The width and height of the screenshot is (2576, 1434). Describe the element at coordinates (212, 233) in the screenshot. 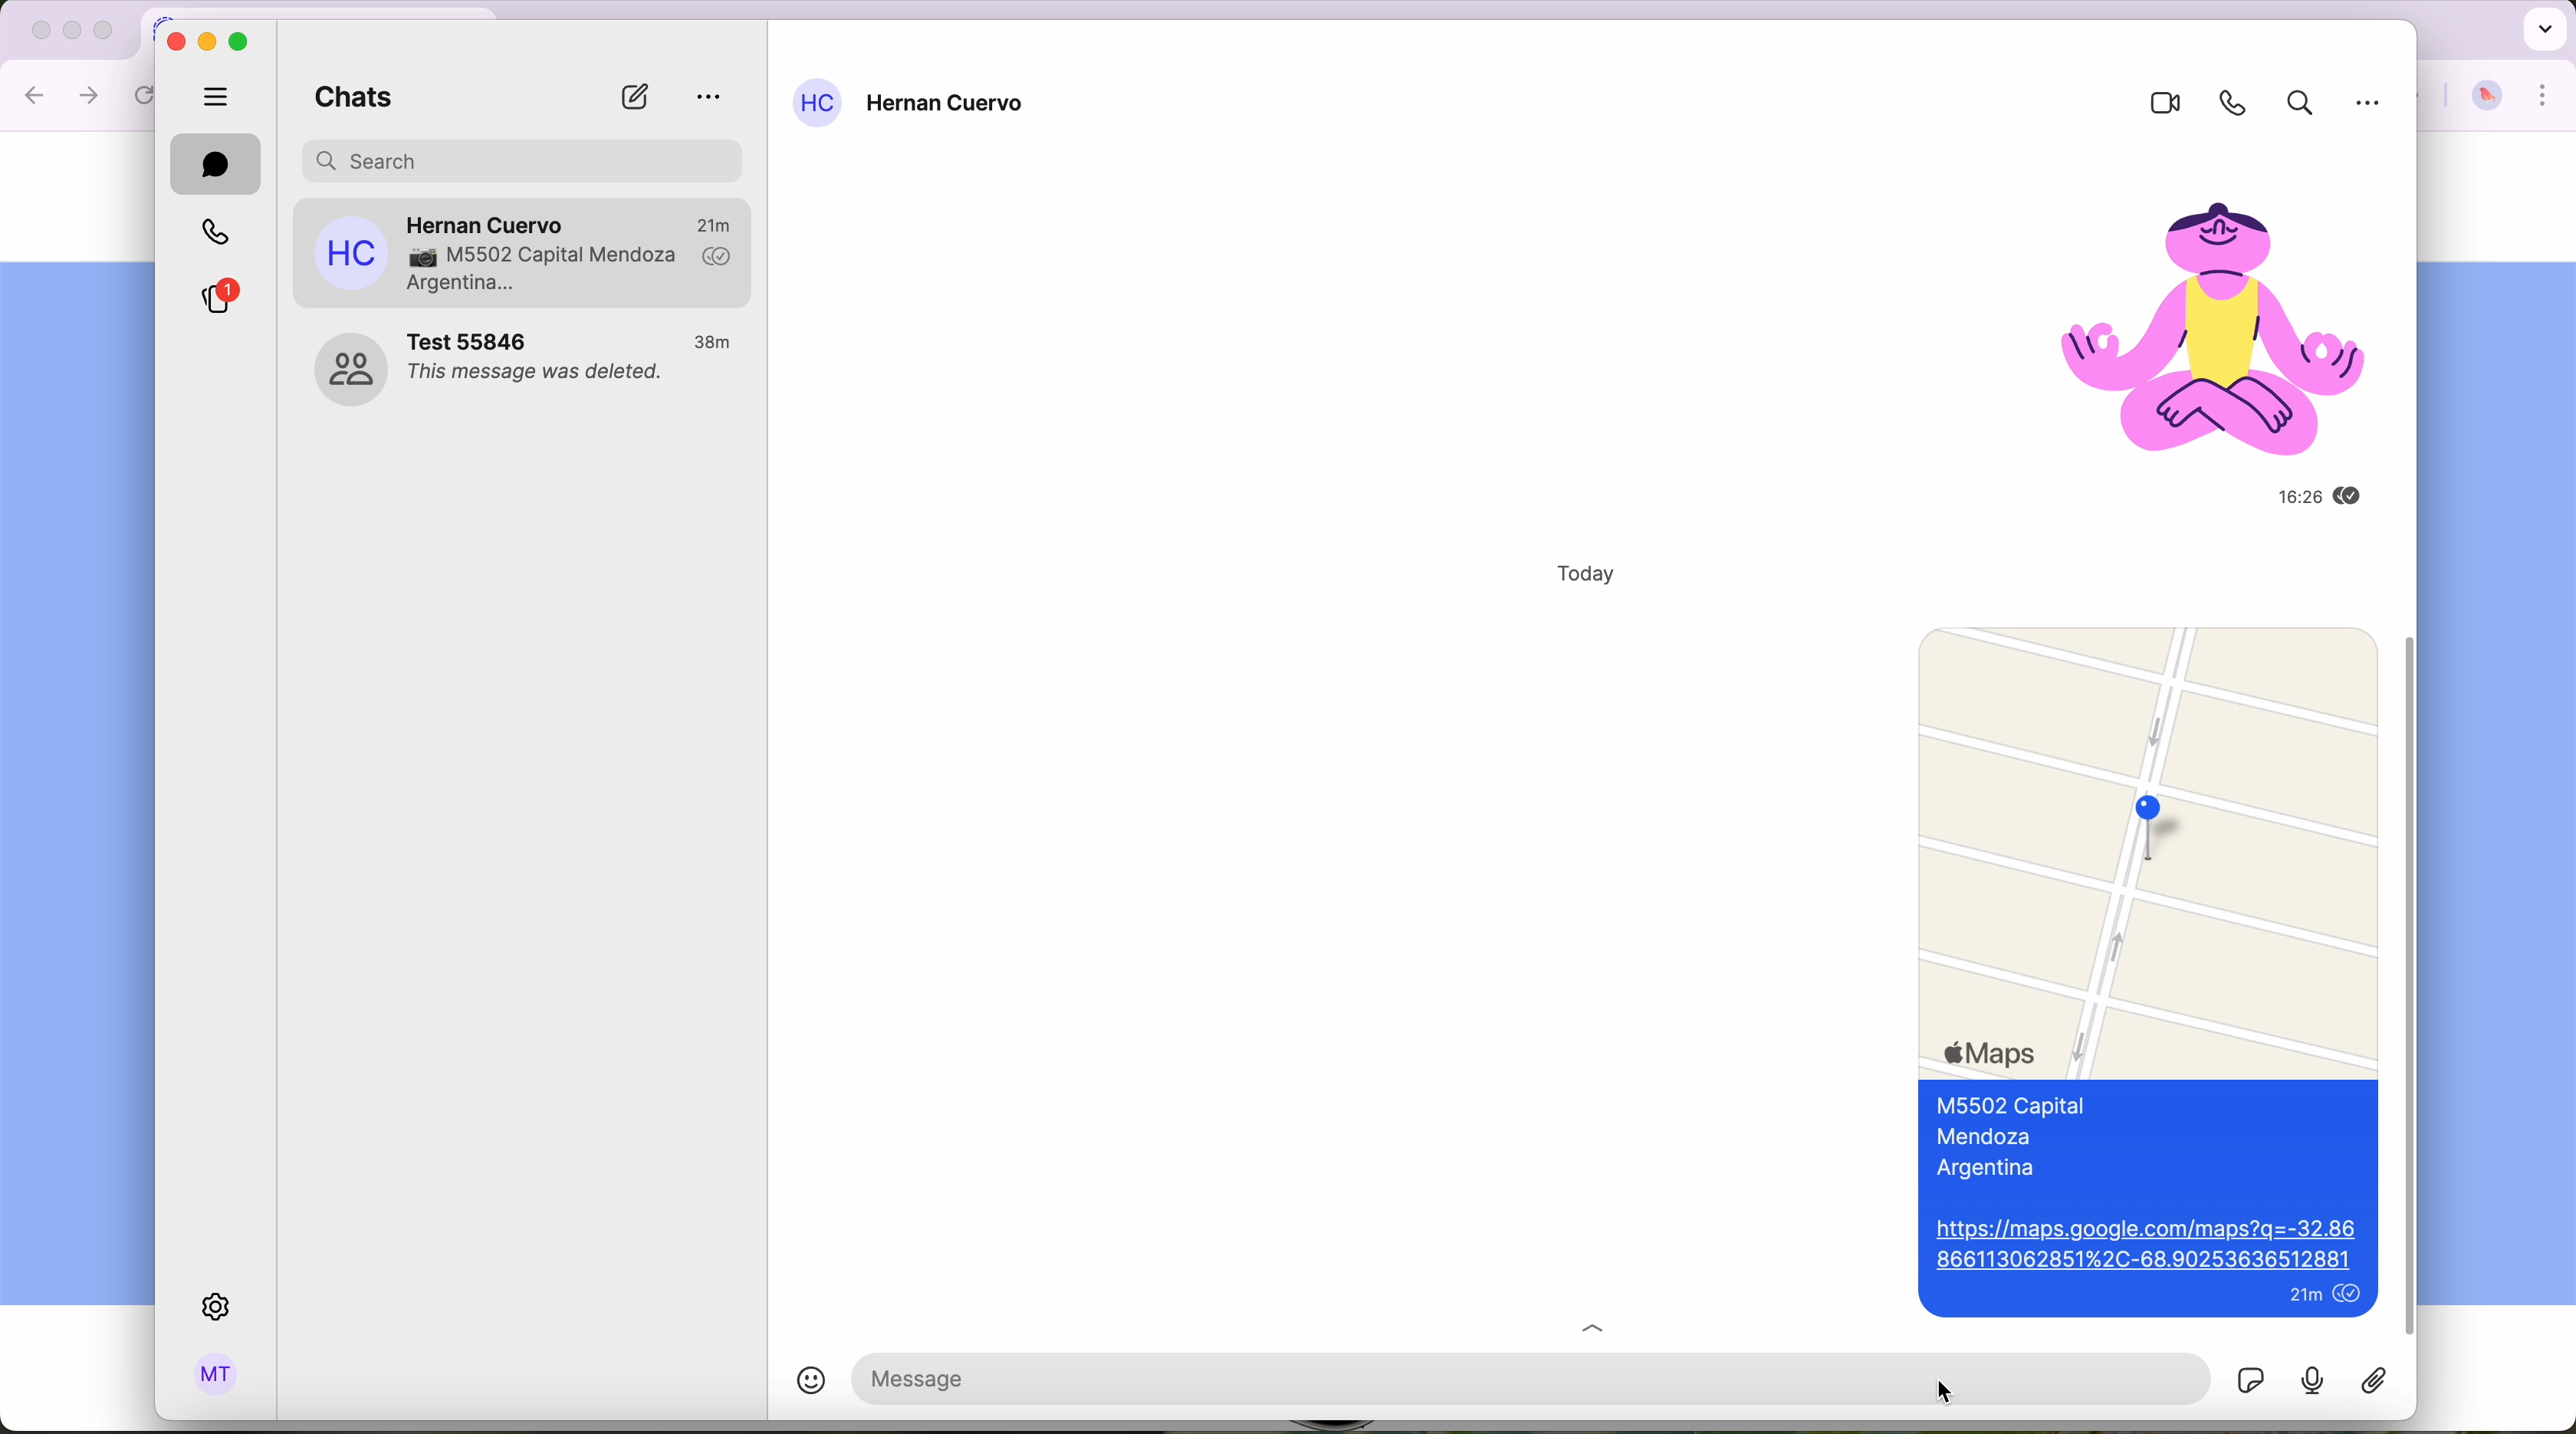

I see `calls` at that location.